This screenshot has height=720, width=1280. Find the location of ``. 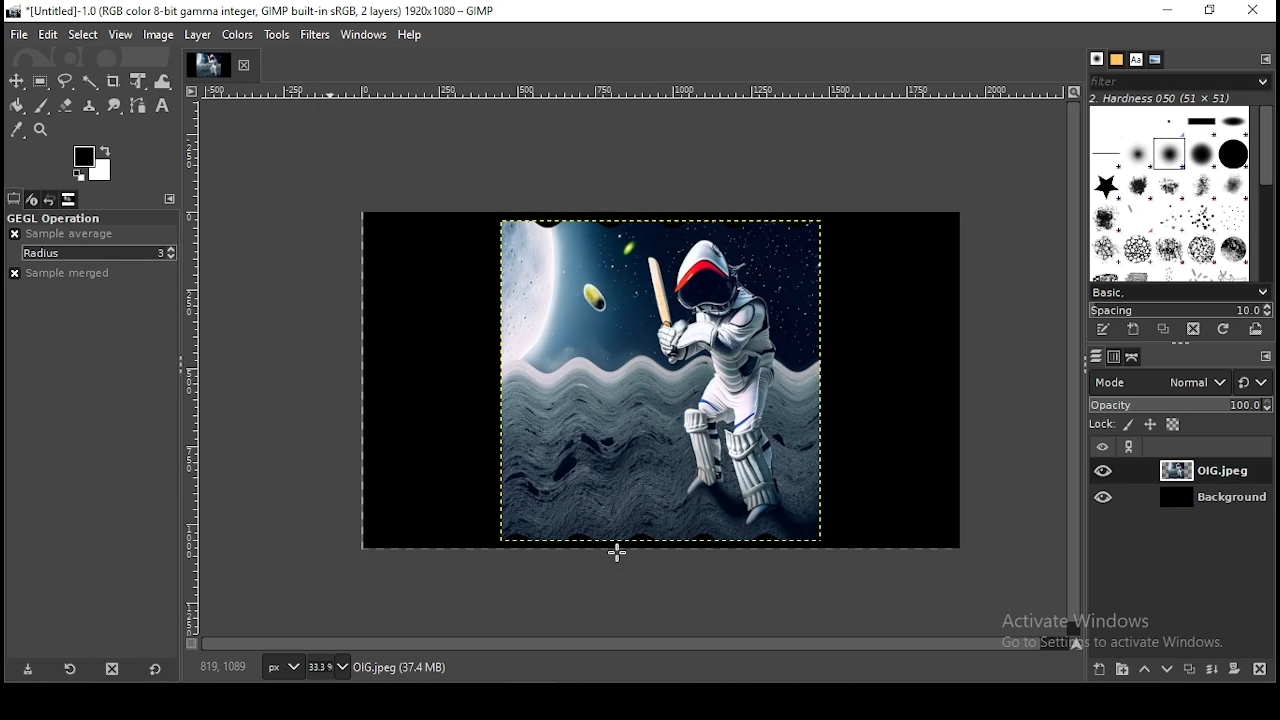

 is located at coordinates (91, 82).